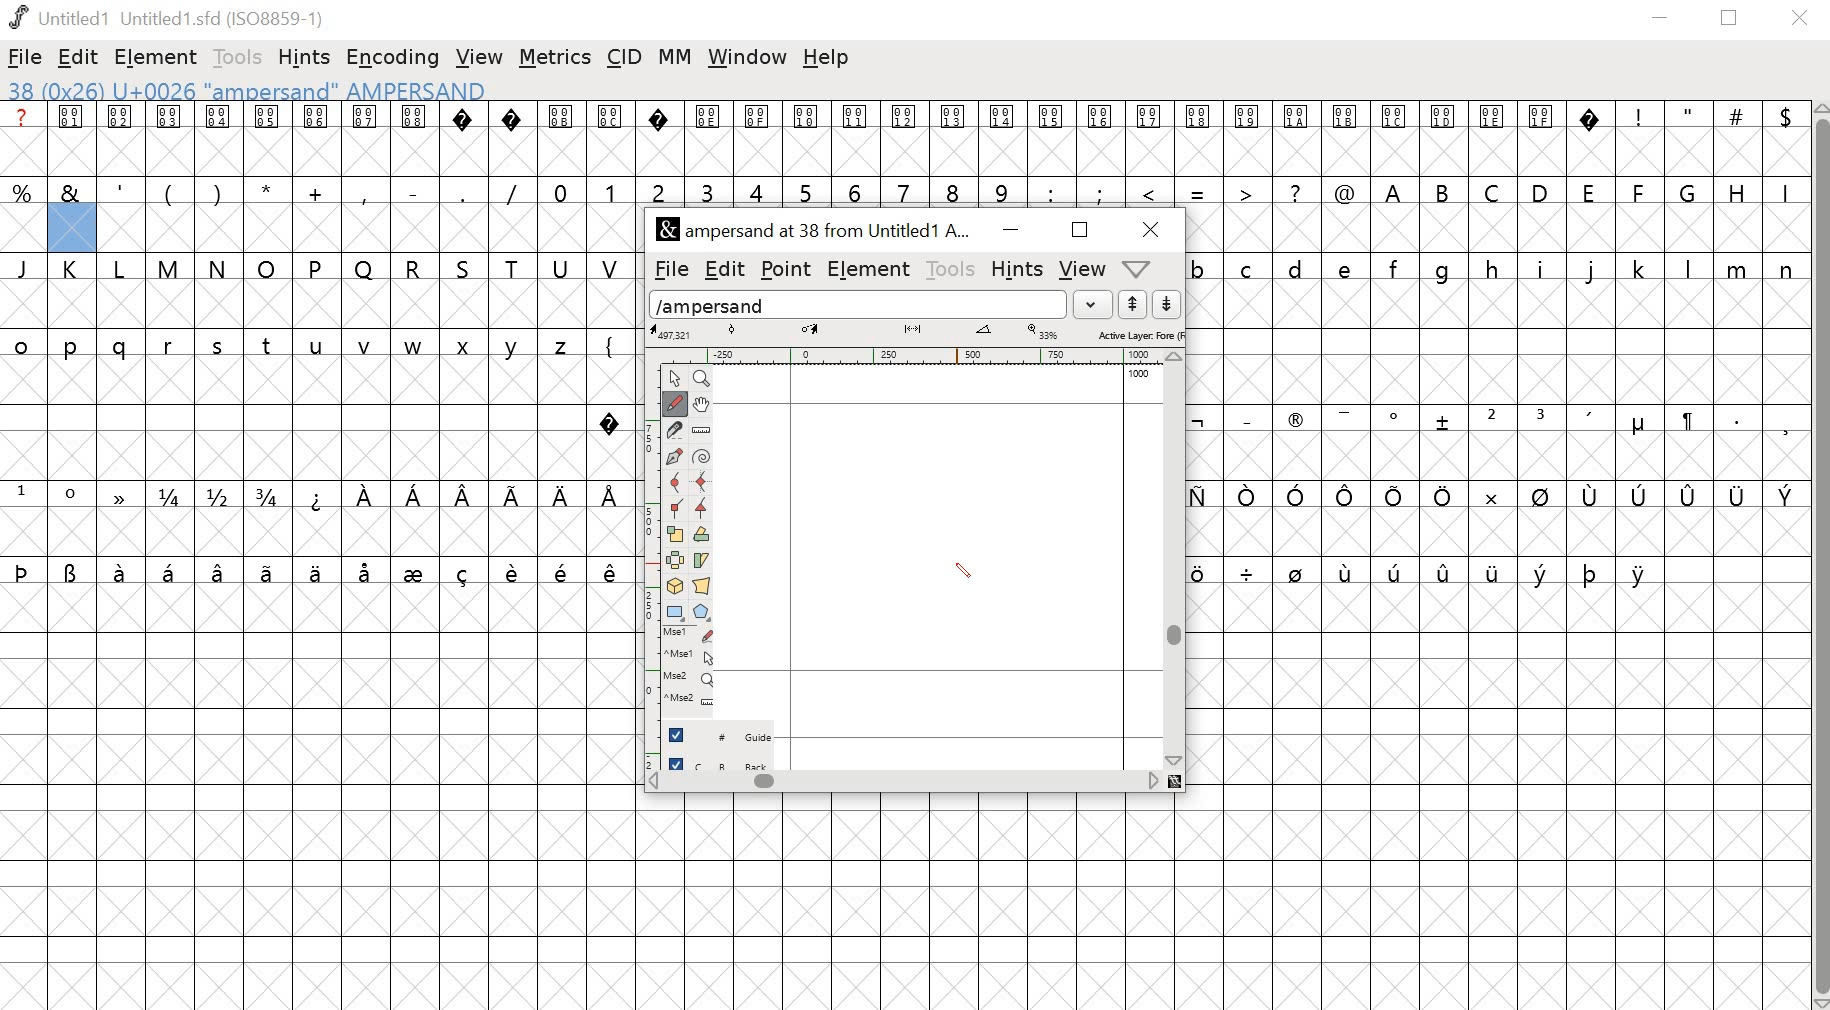  What do you see at coordinates (1541, 138) in the screenshot?
I see `001F` at bounding box center [1541, 138].